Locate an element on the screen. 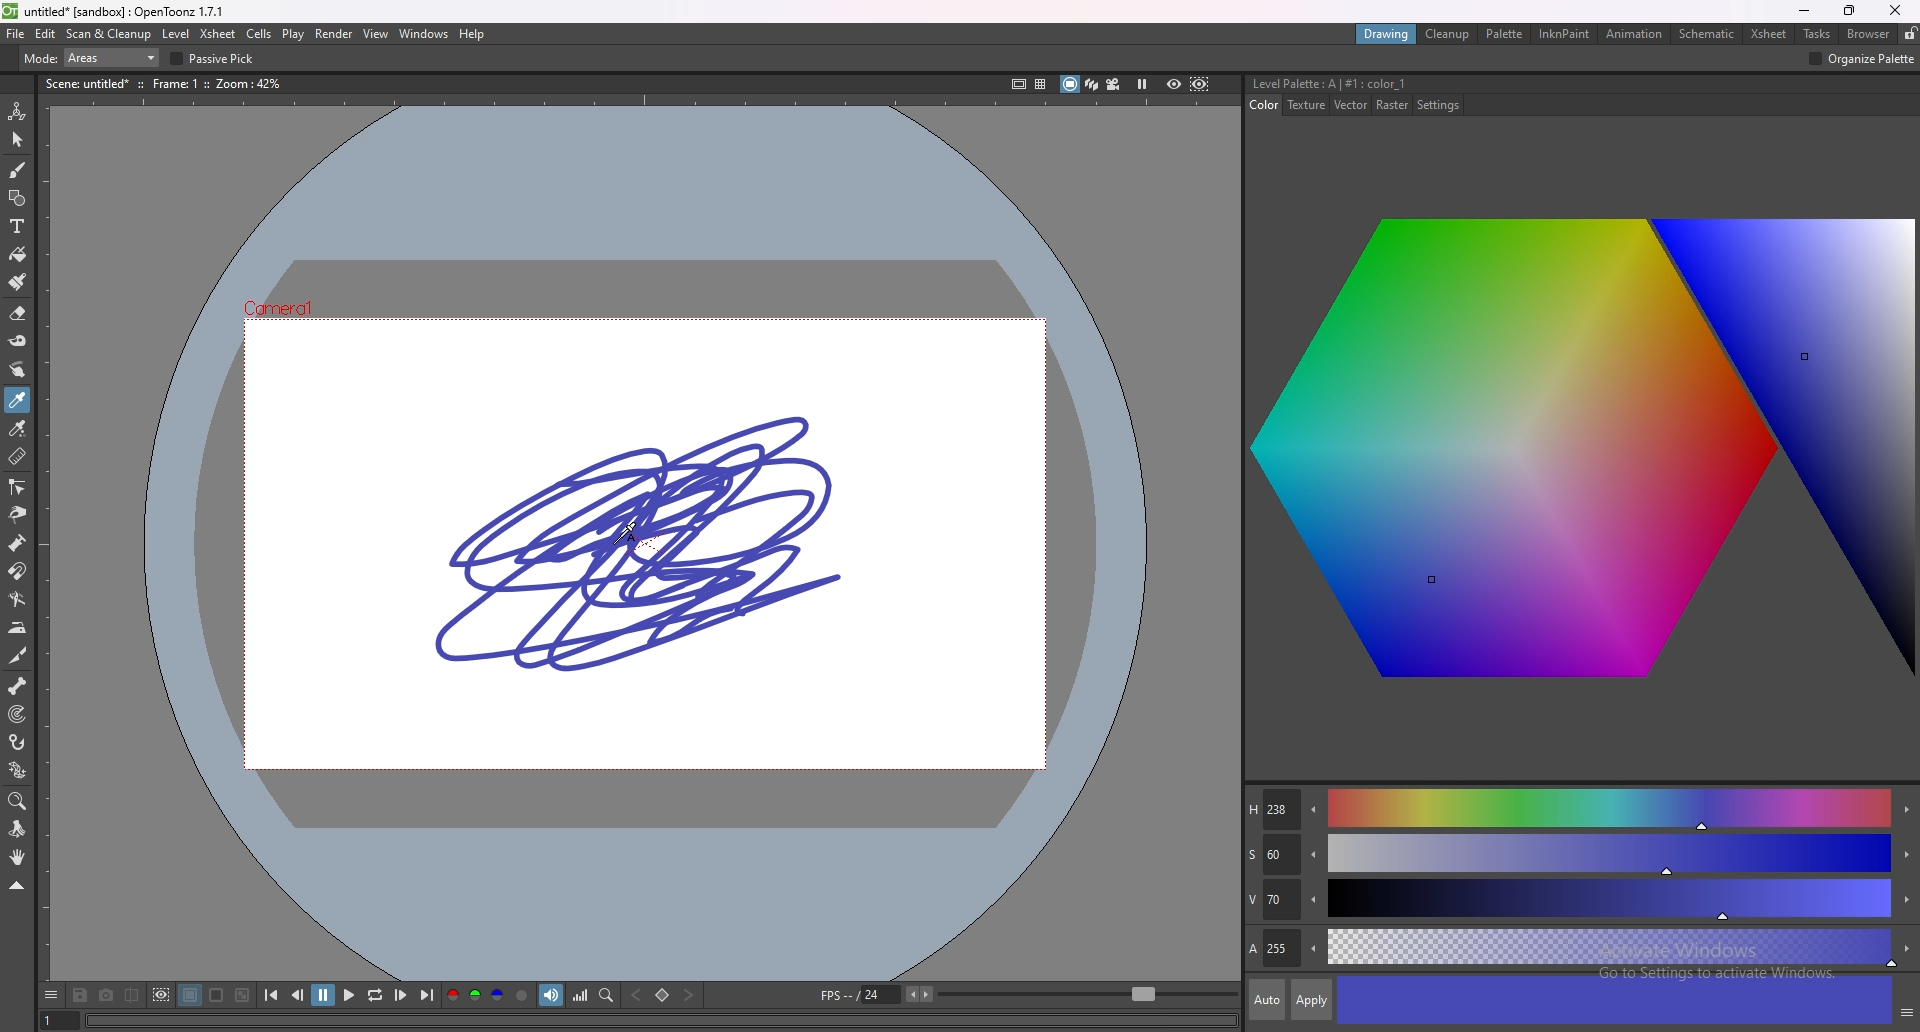 The height and width of the screenshot is (1032, 1920). edit is located at coordinates (46, 35).